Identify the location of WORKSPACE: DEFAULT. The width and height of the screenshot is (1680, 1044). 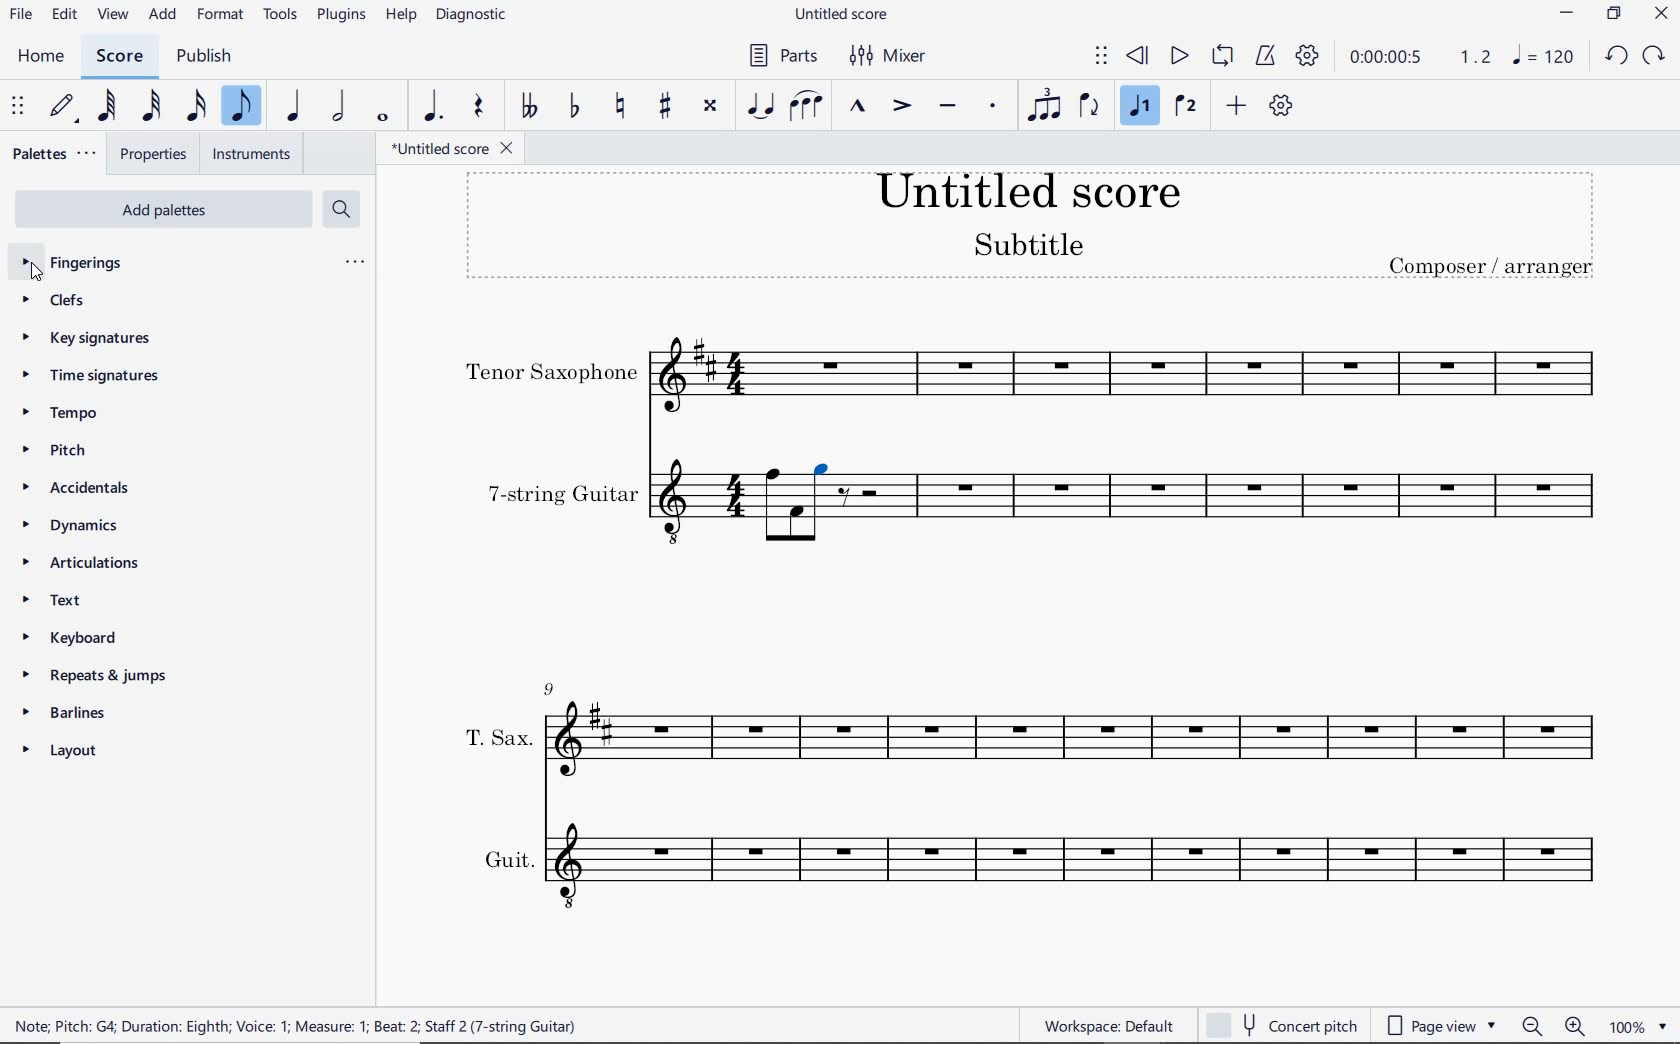
(1112, 1027).